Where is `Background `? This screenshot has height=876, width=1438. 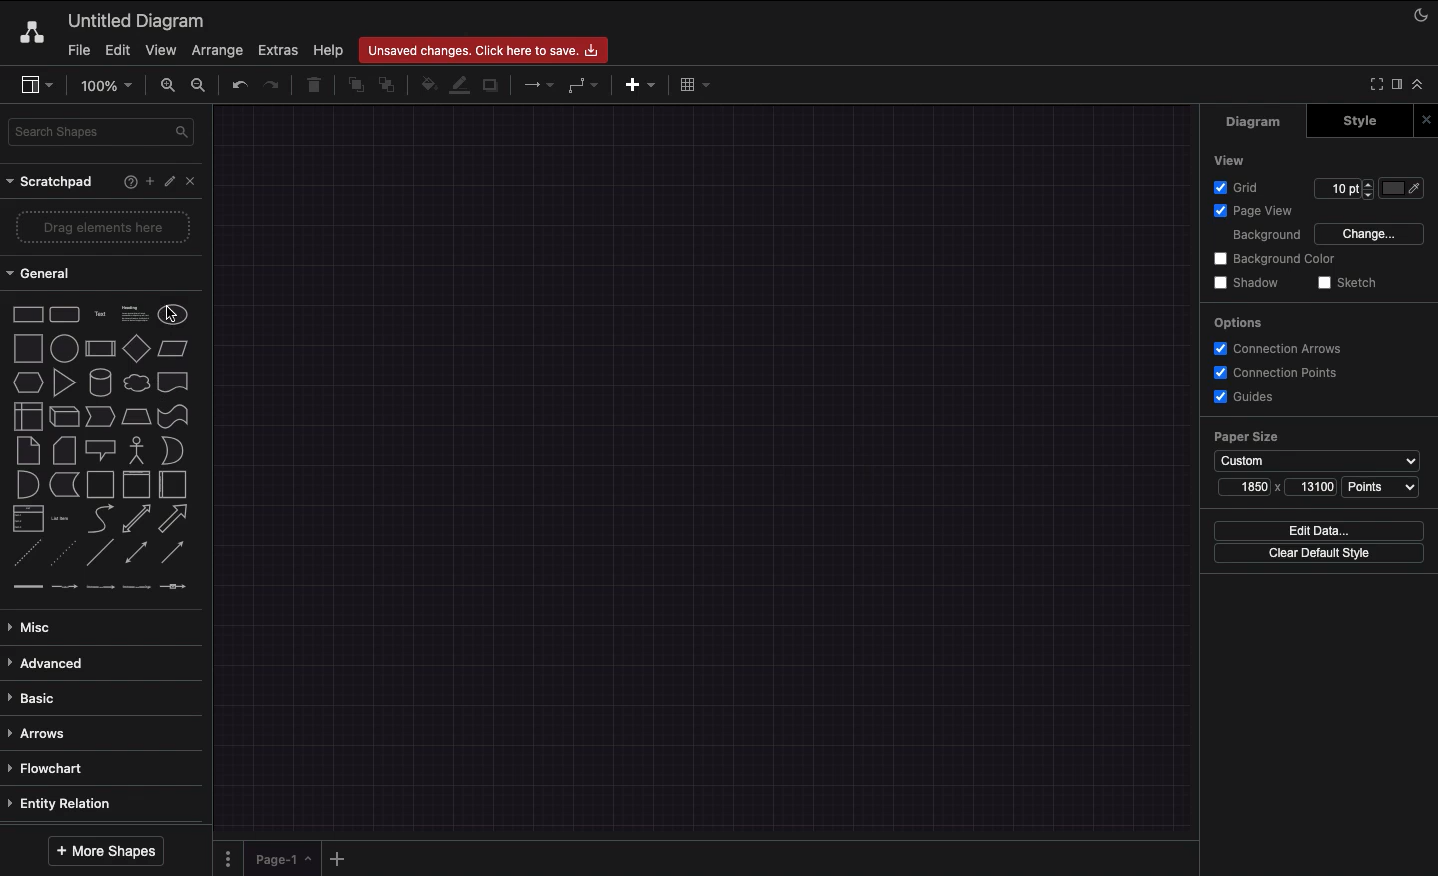 Background  is located at coordinates (1254, 236).